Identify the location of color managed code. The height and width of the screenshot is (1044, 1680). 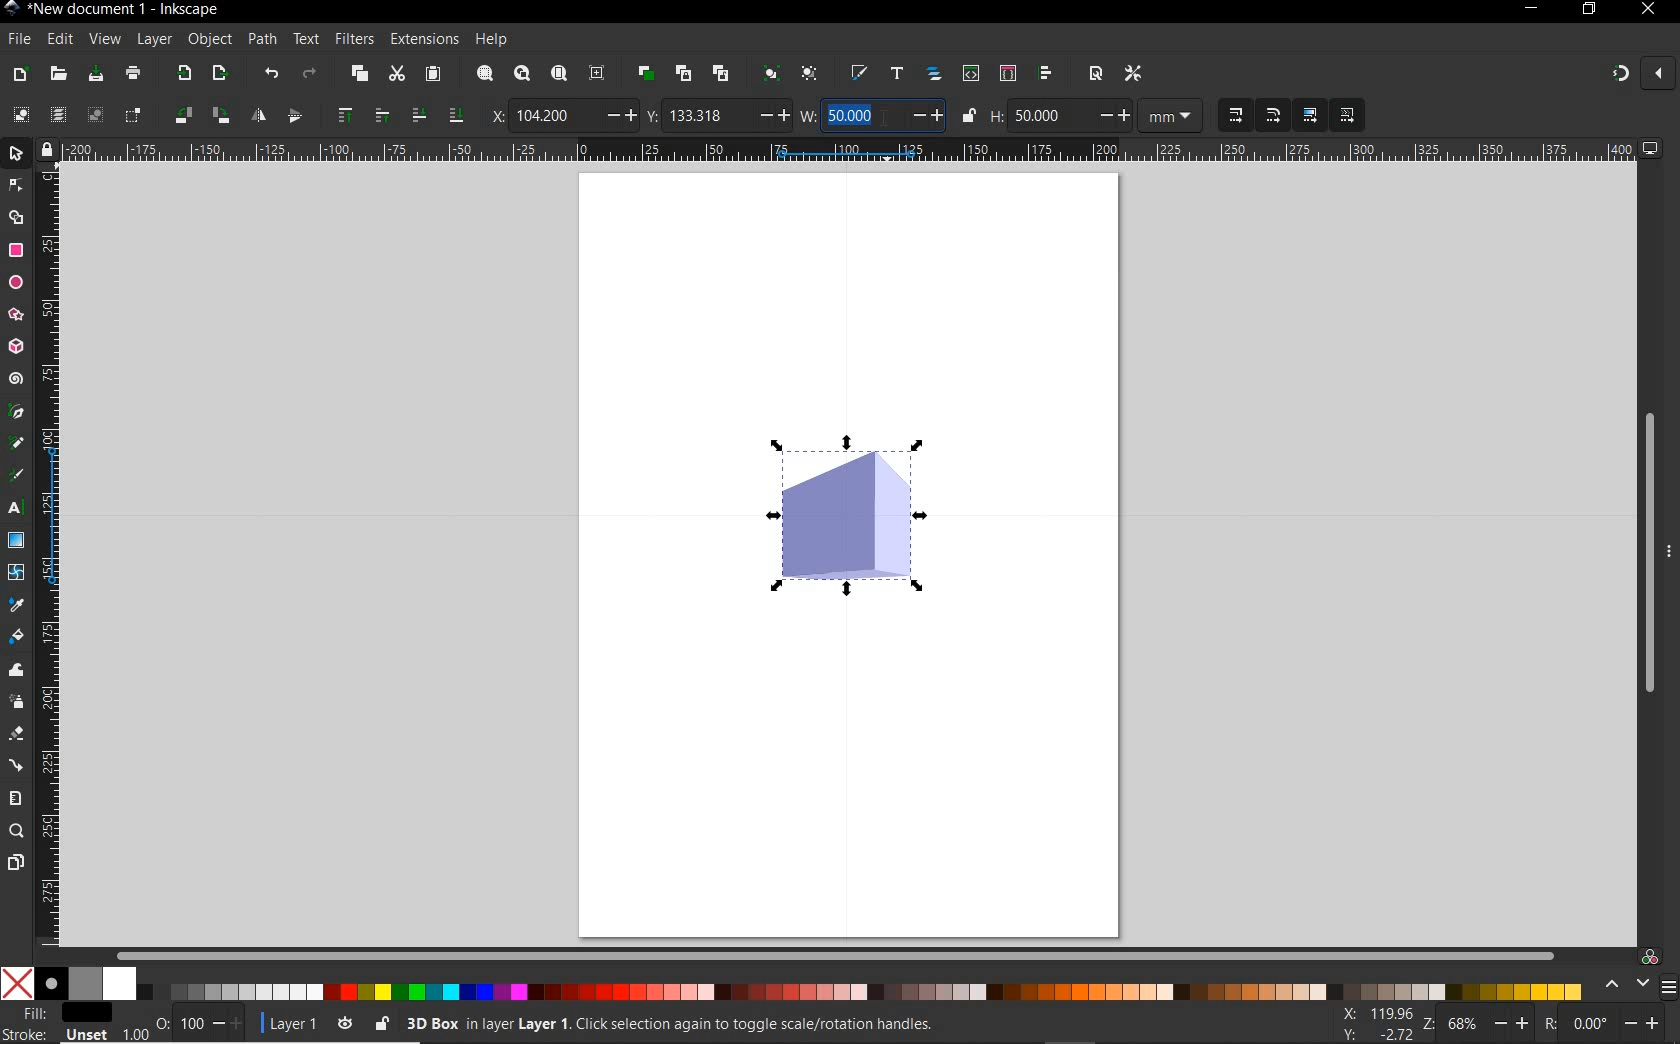
(1650, 958).